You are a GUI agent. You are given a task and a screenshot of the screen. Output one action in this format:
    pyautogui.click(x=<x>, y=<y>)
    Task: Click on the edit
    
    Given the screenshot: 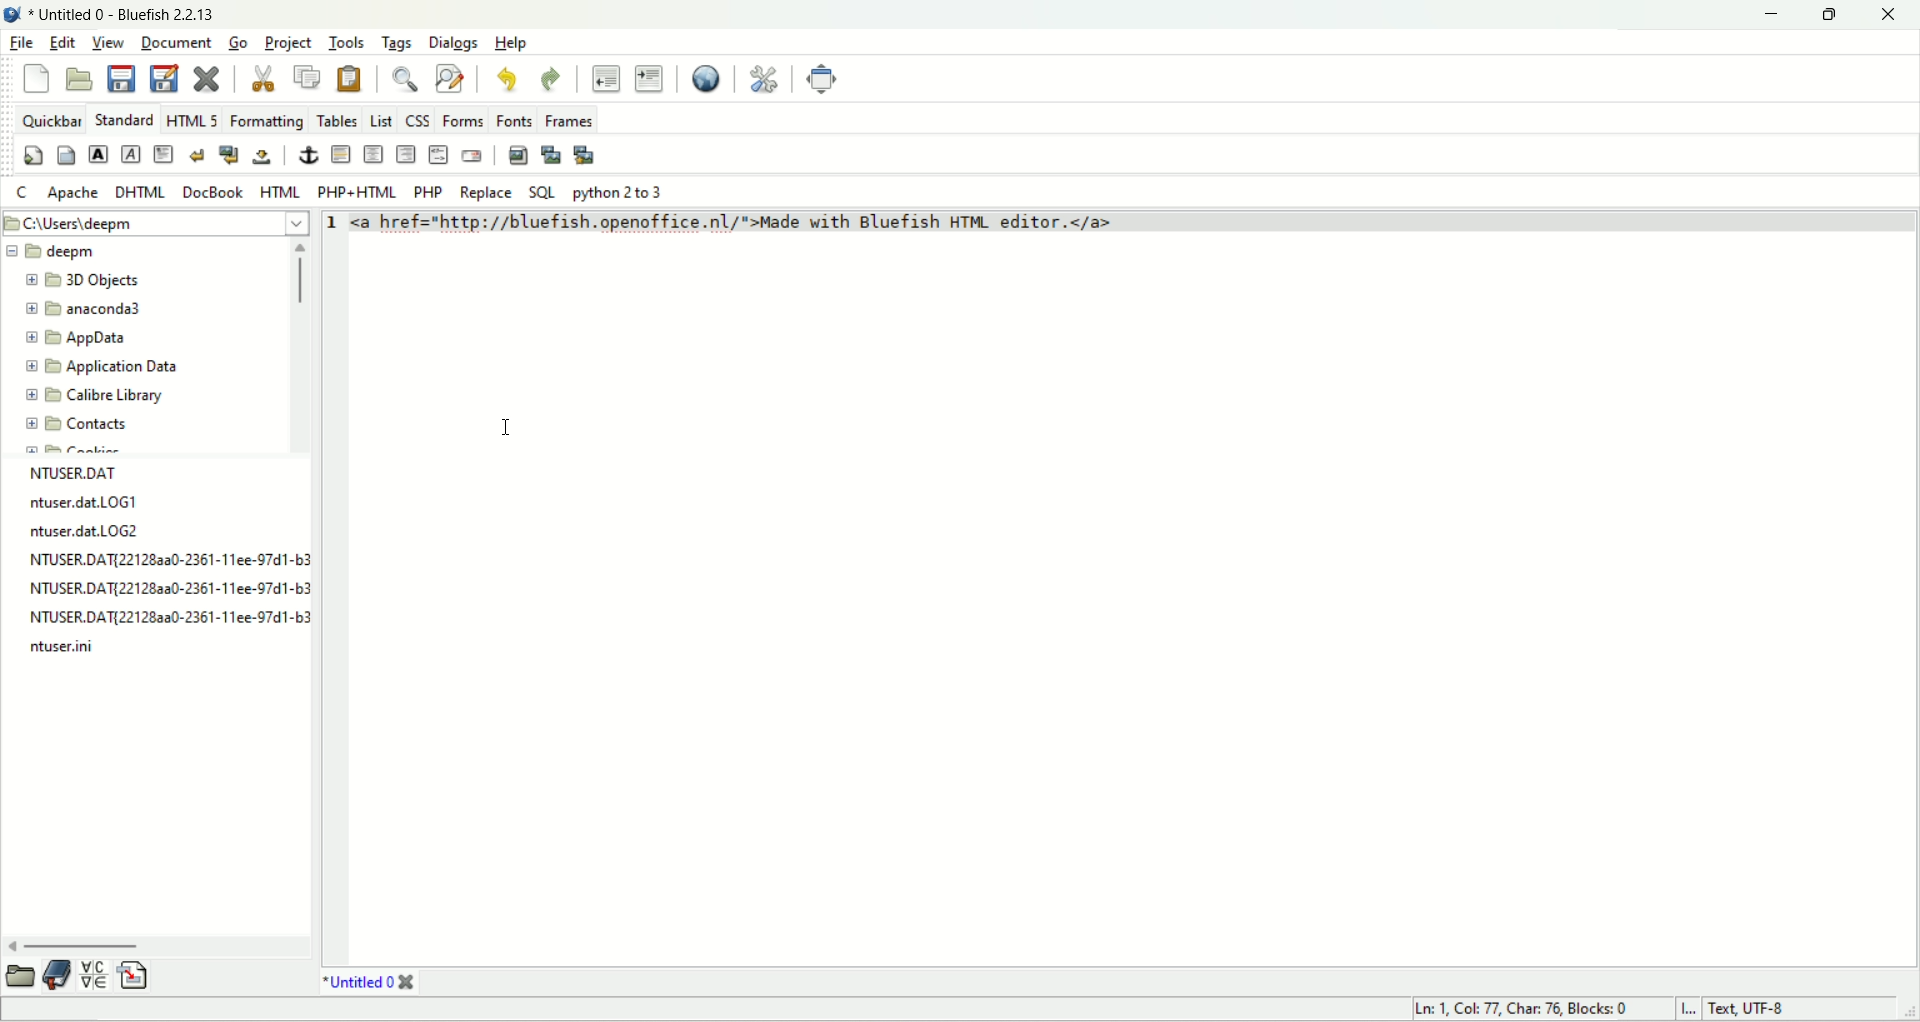 What is the action you would take?
    pyautogui.click(x=65, y=42)
    